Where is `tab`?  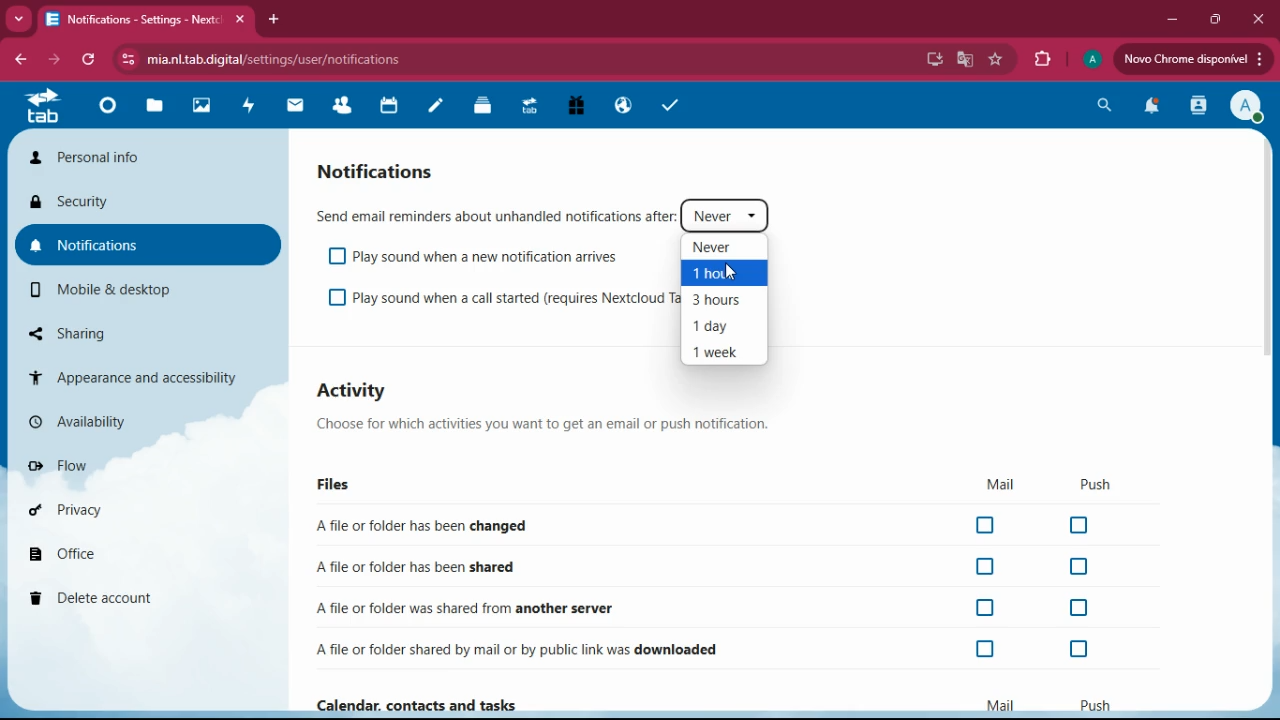
tab is located at coordinates (530, 109).